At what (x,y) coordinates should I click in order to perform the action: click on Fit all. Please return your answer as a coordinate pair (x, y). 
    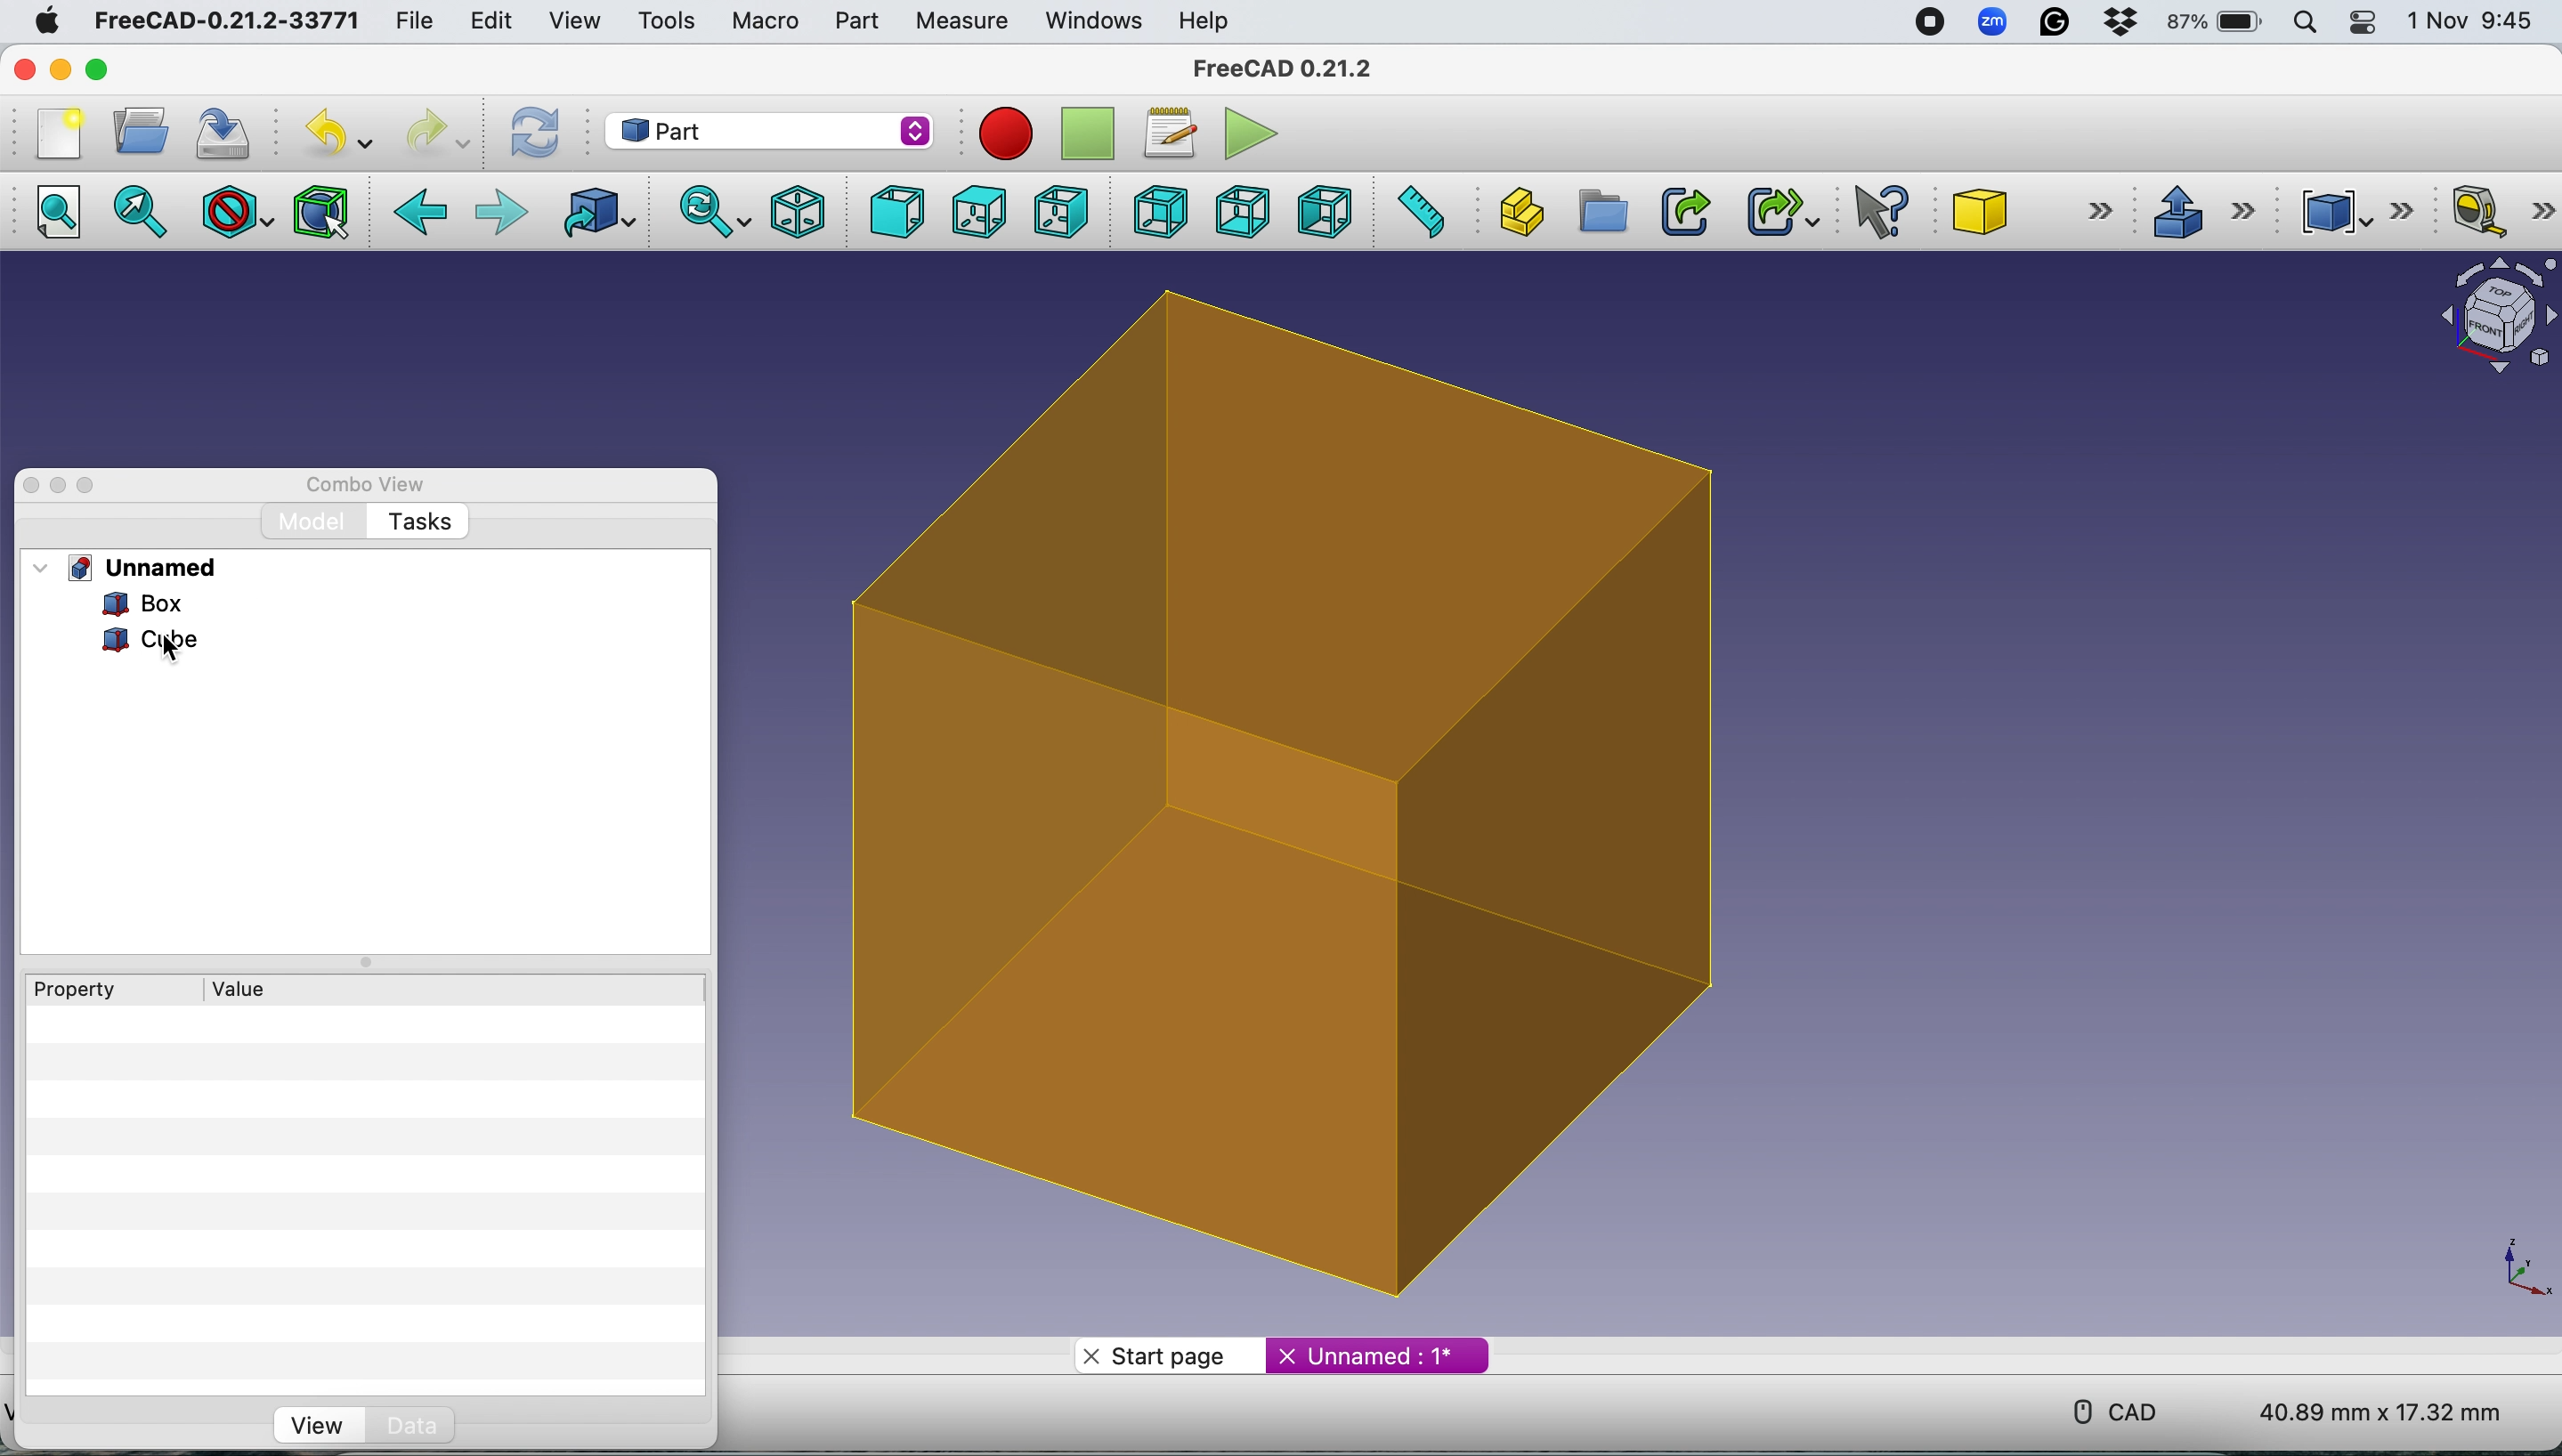
    Looking at the image, I should click on (69, 214).